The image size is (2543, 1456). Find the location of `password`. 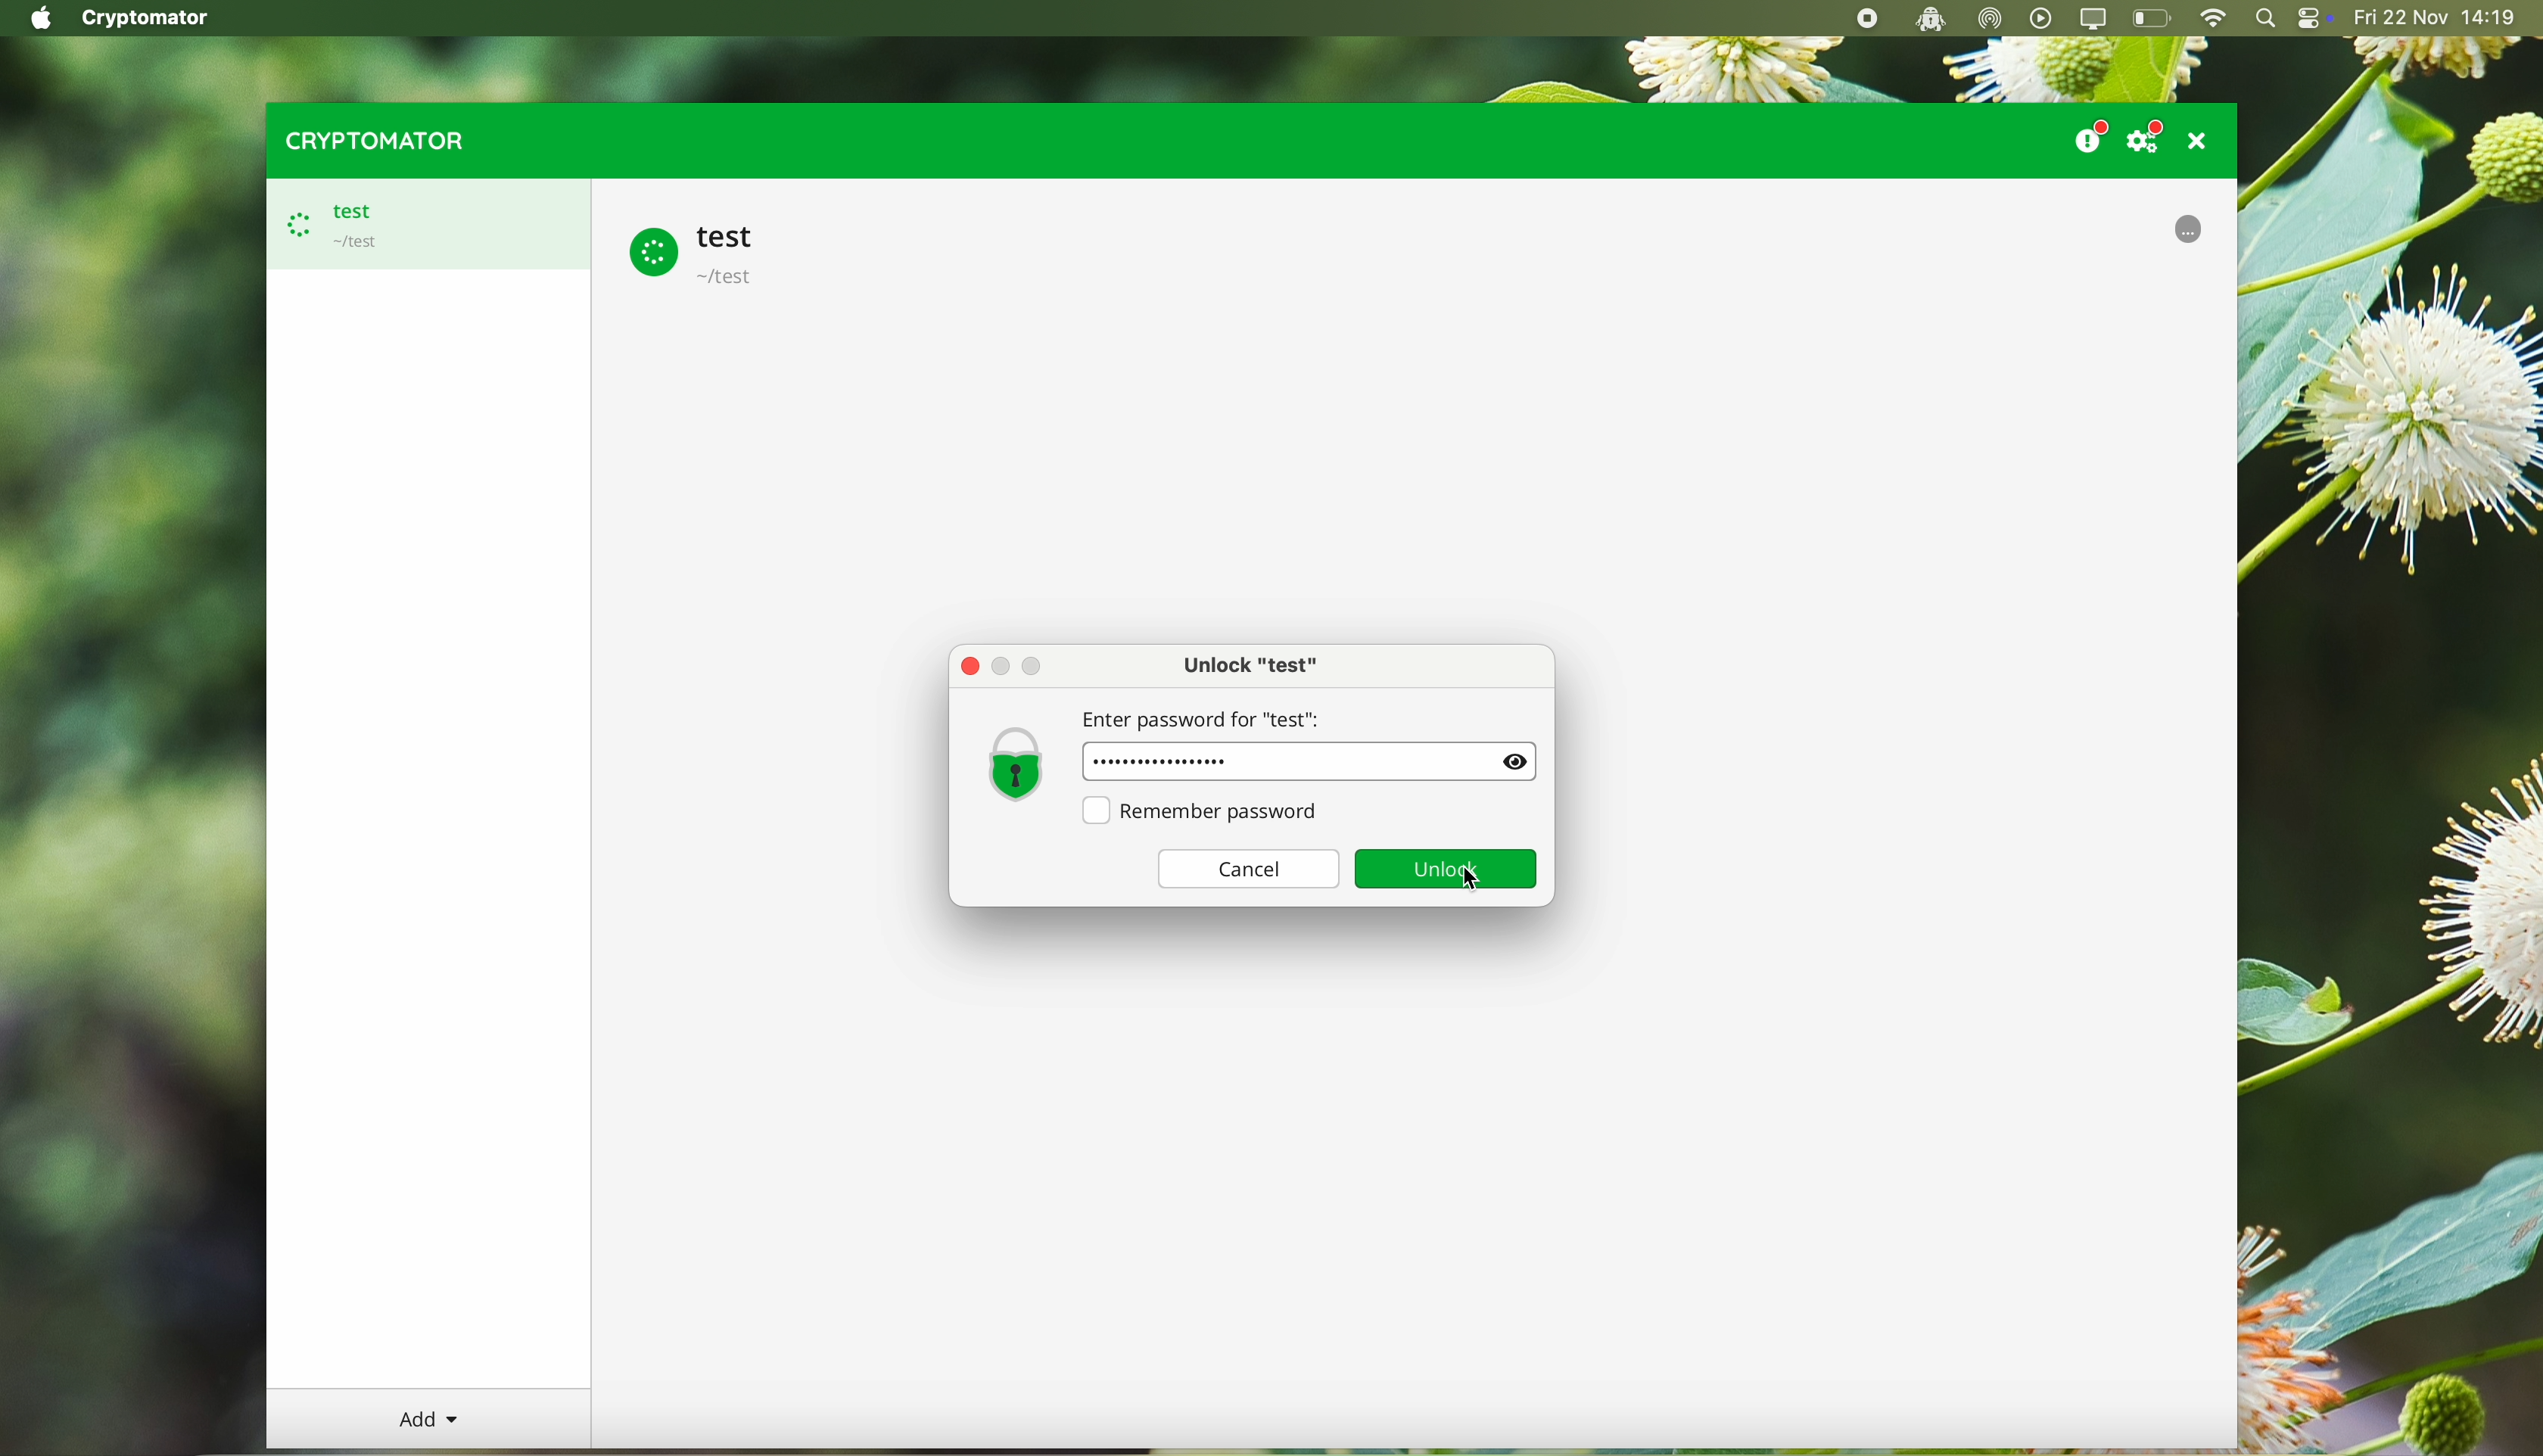

password is located at coordinates (1163, 762).